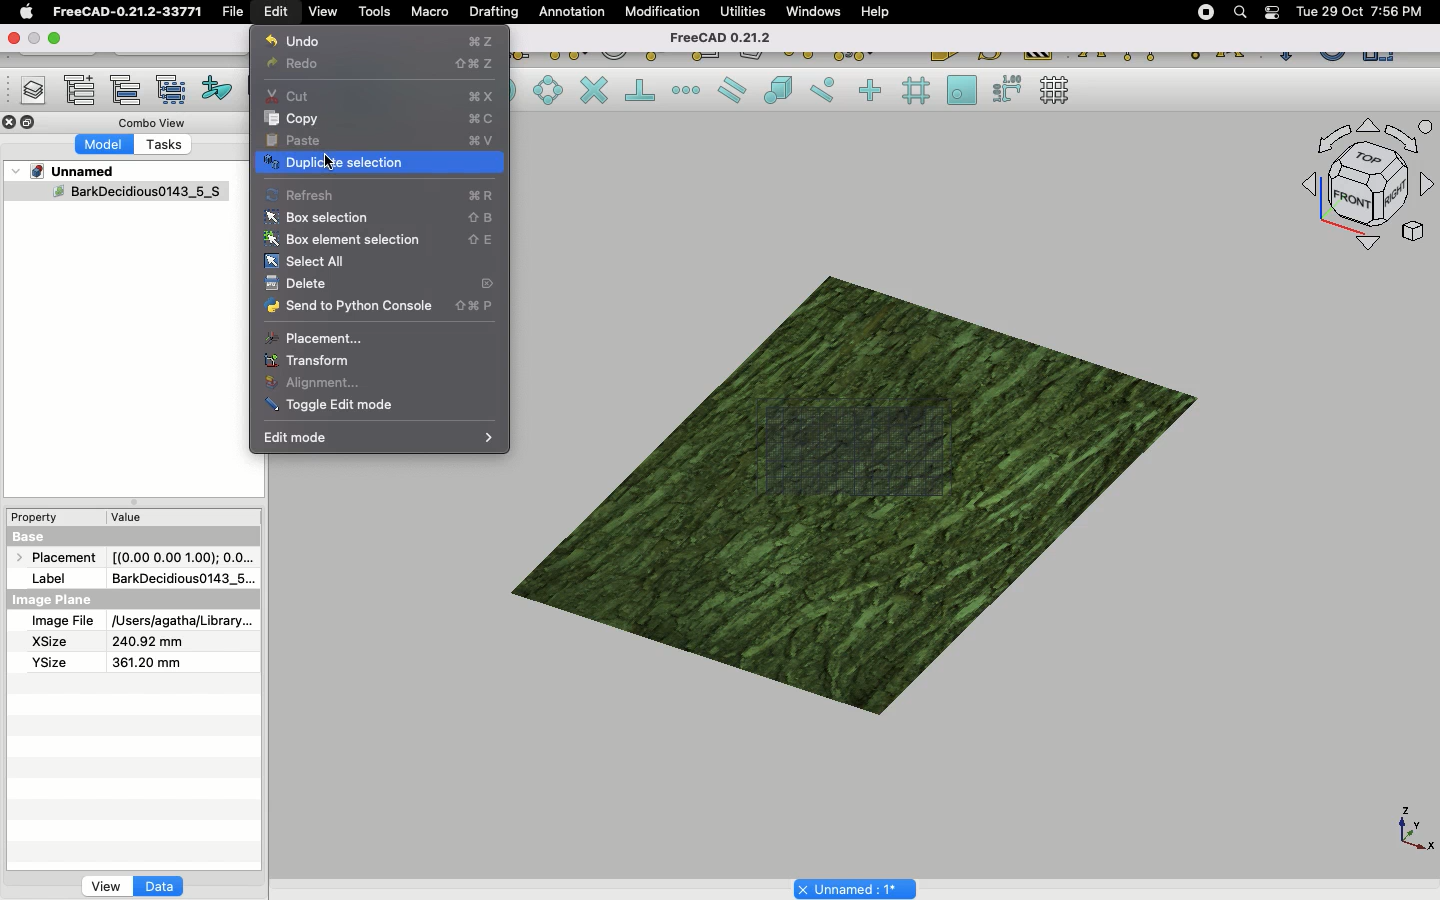 The height and width of the screenshot is (900, 1440). I want to click on Transform, so click(308, 360).